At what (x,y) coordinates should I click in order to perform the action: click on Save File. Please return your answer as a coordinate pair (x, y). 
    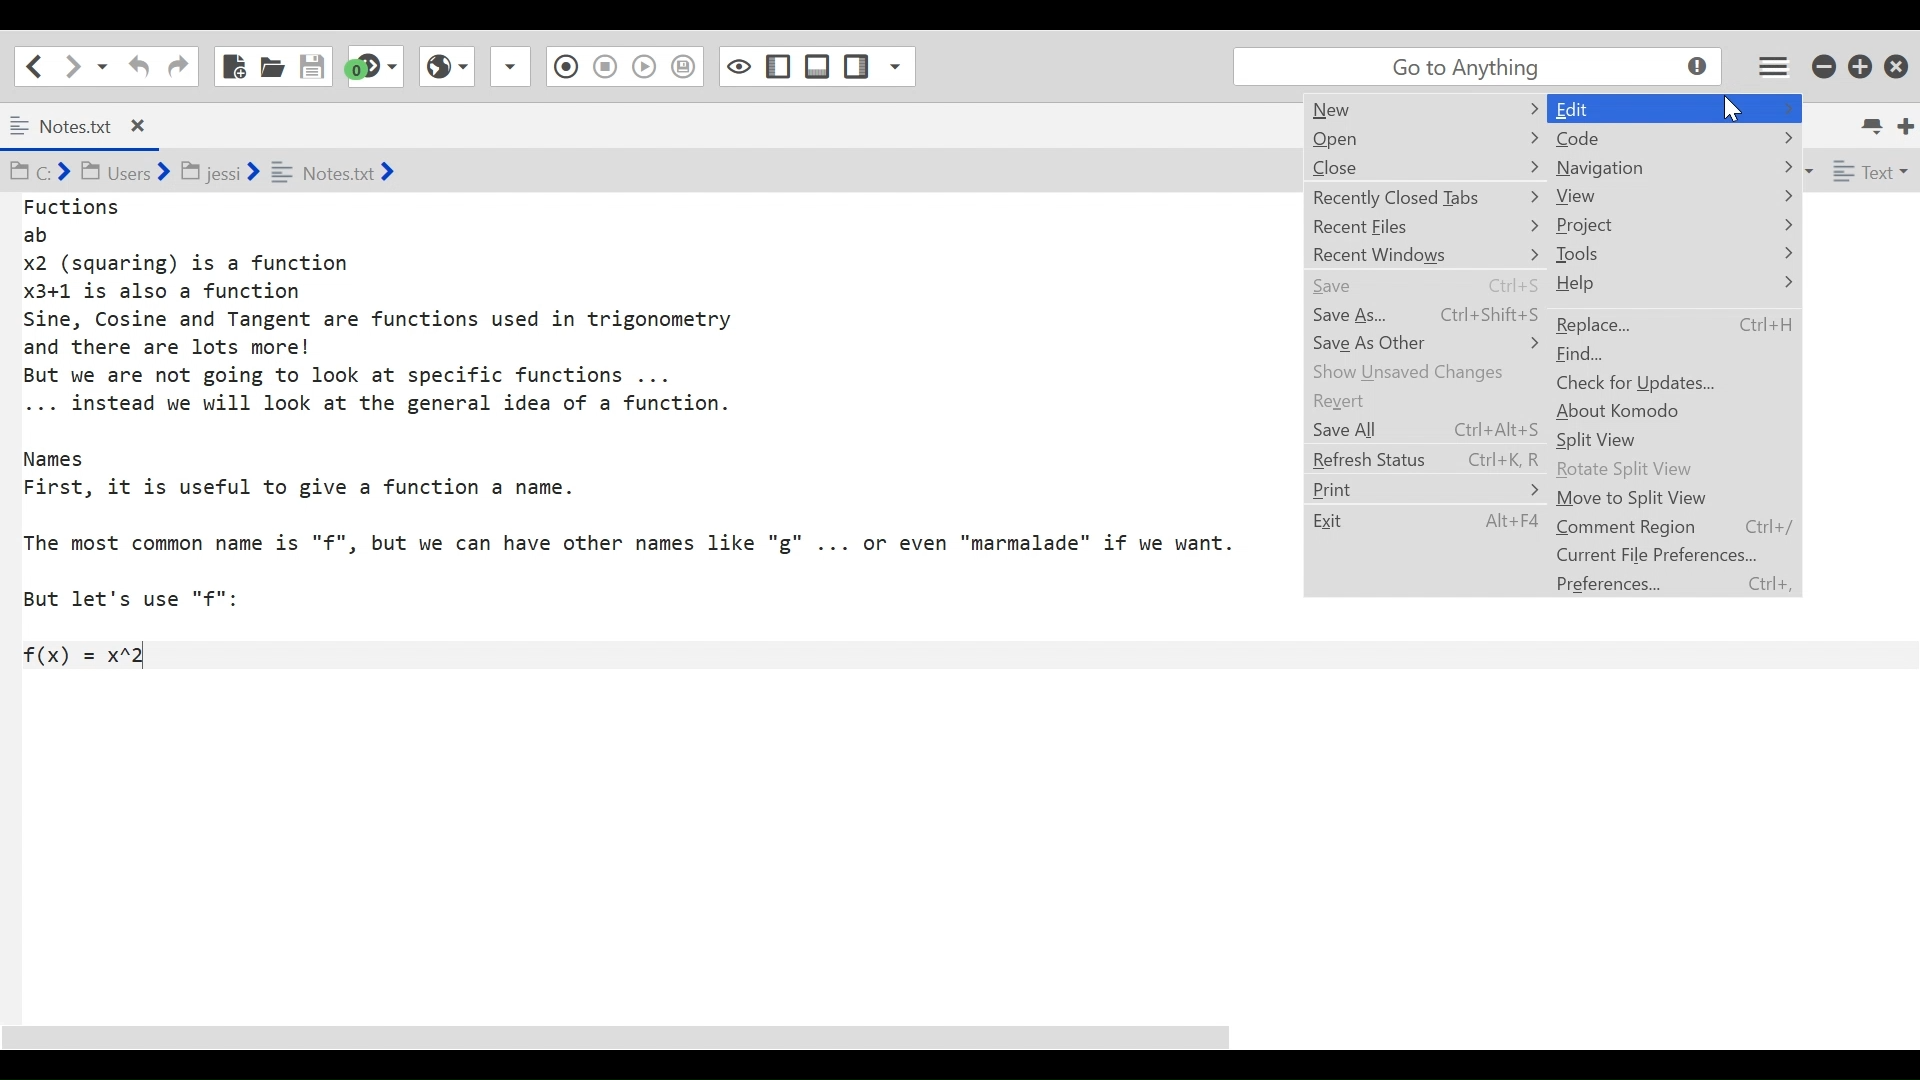
    Looking at the image, I should click on (314, 66).